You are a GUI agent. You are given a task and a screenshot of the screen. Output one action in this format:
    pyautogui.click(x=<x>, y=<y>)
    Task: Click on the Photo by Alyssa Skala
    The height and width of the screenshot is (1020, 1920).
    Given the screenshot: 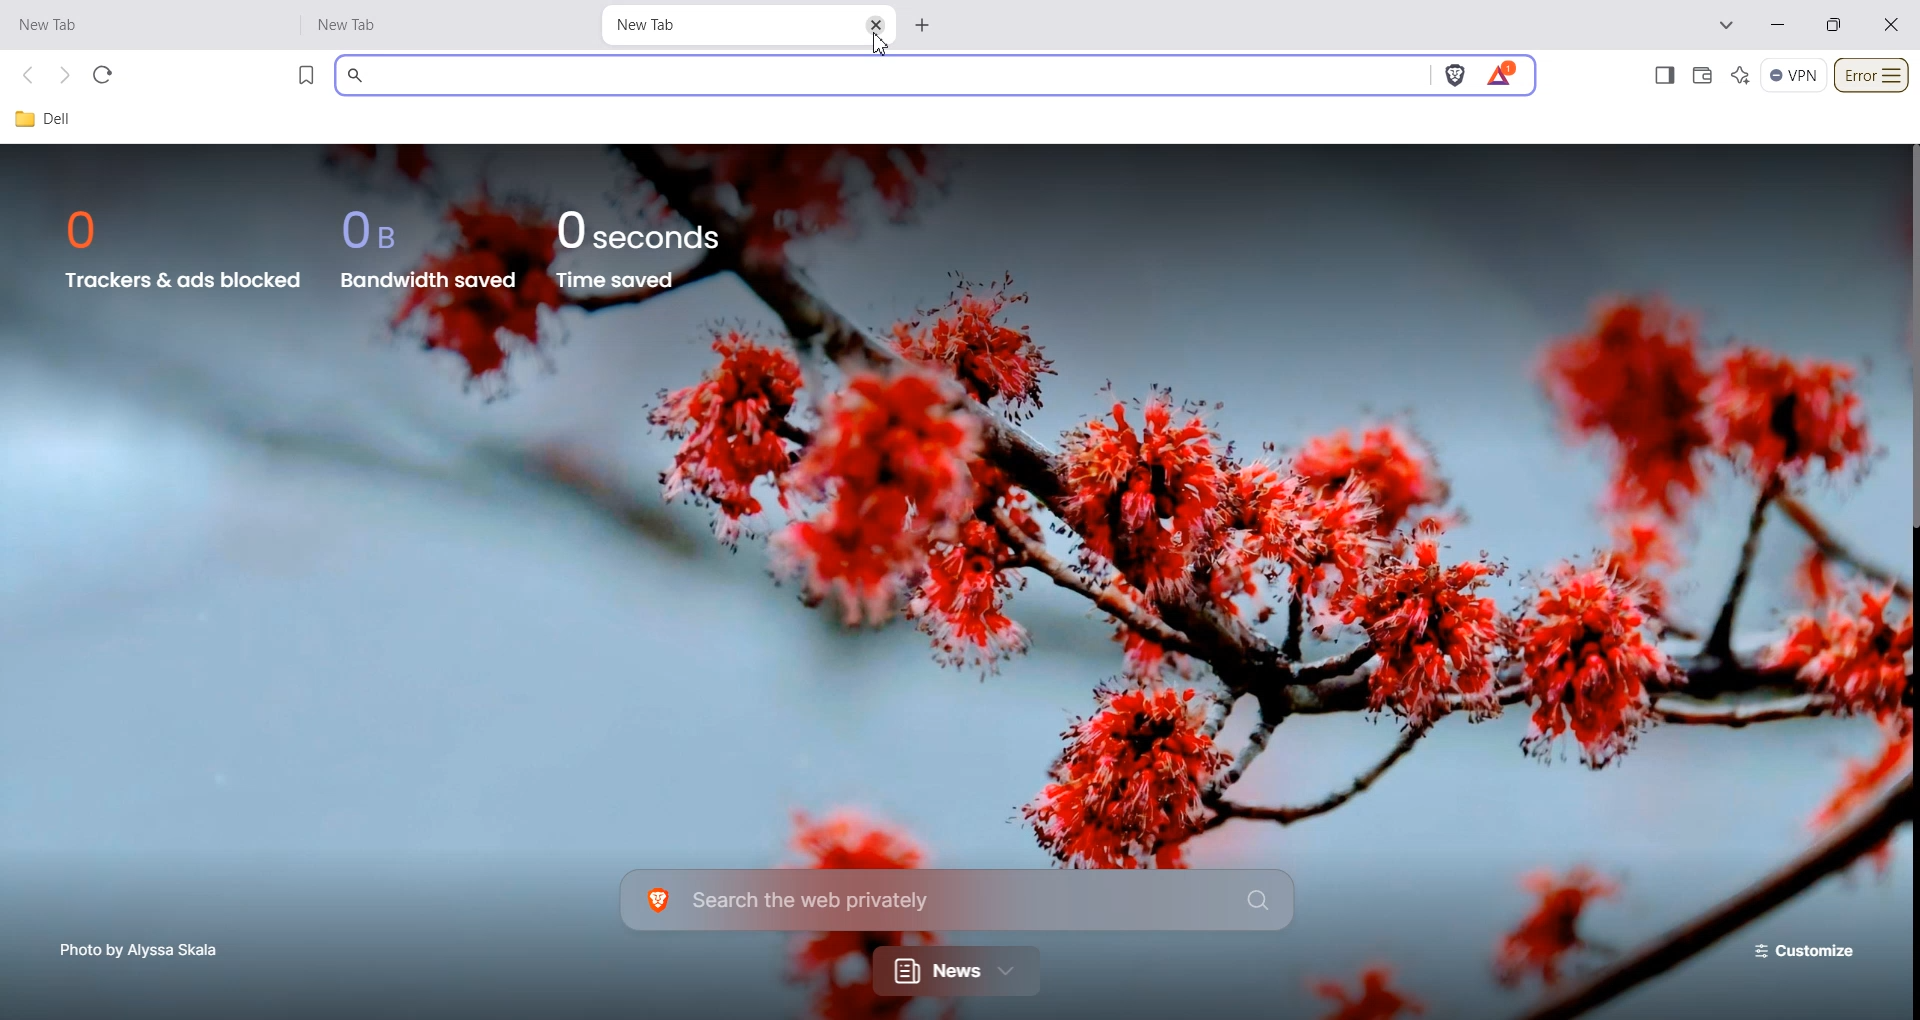 What is the action you would take?
    pyautogui.click(x=140, y=946)
    